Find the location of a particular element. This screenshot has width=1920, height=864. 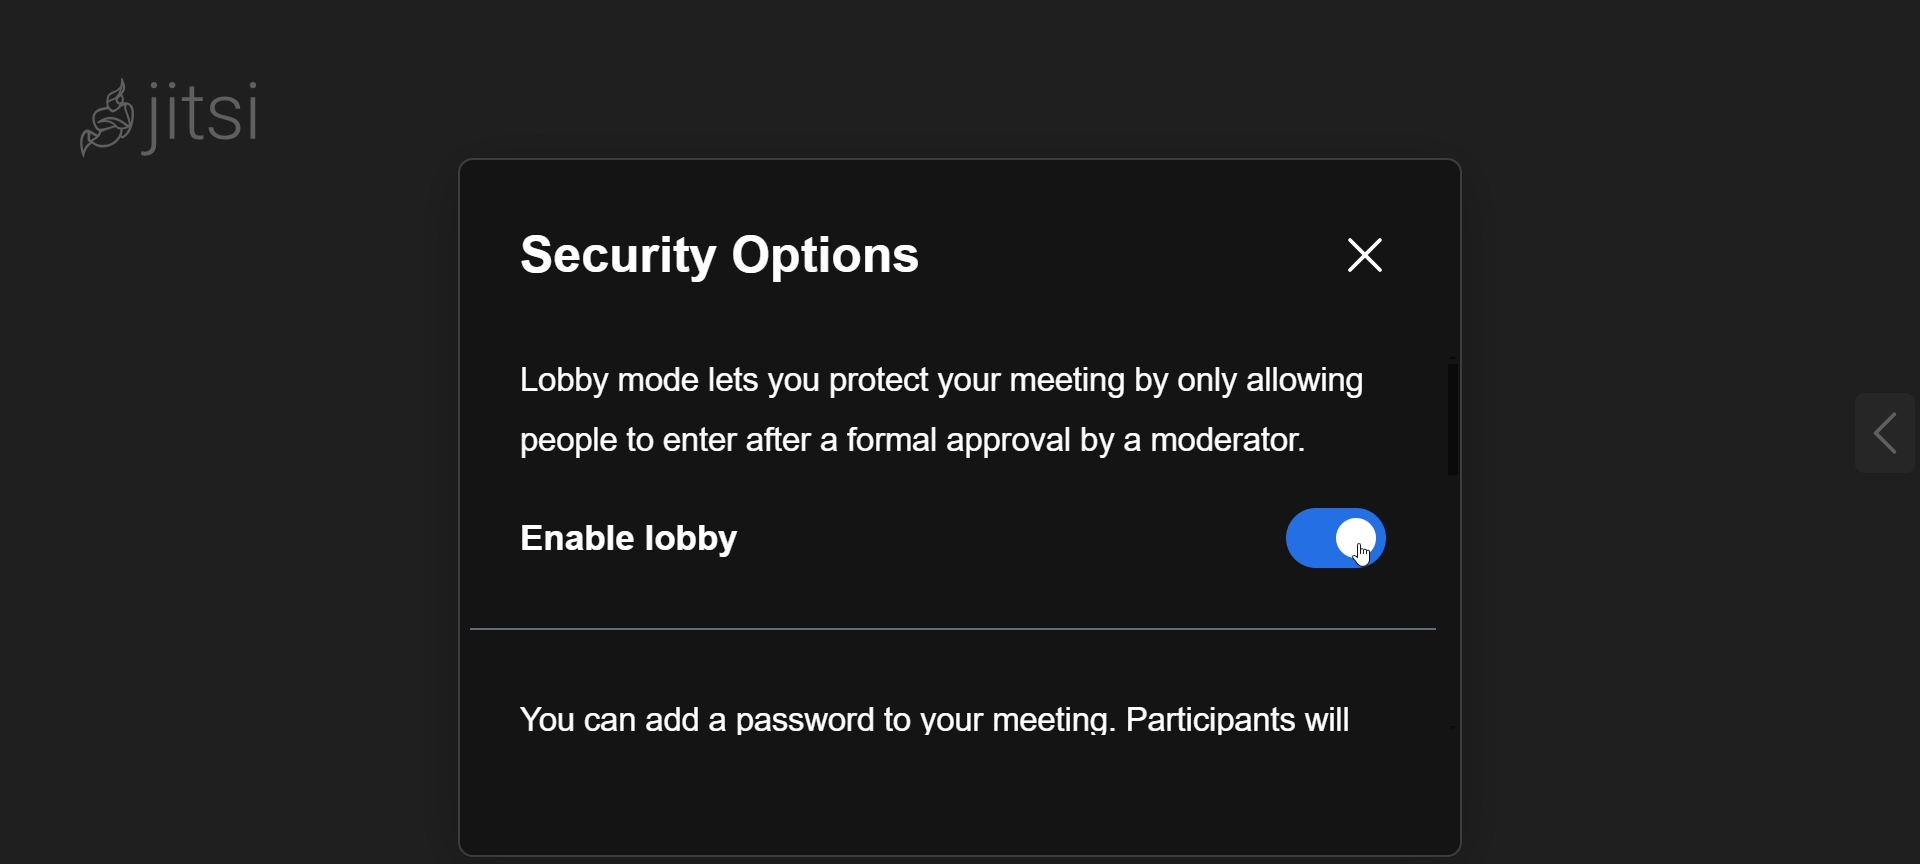

Lobby mode lets you protect your meeting by only allowing
people to enter after a formal approval by a moderator. is located at coordinates (938, 412).